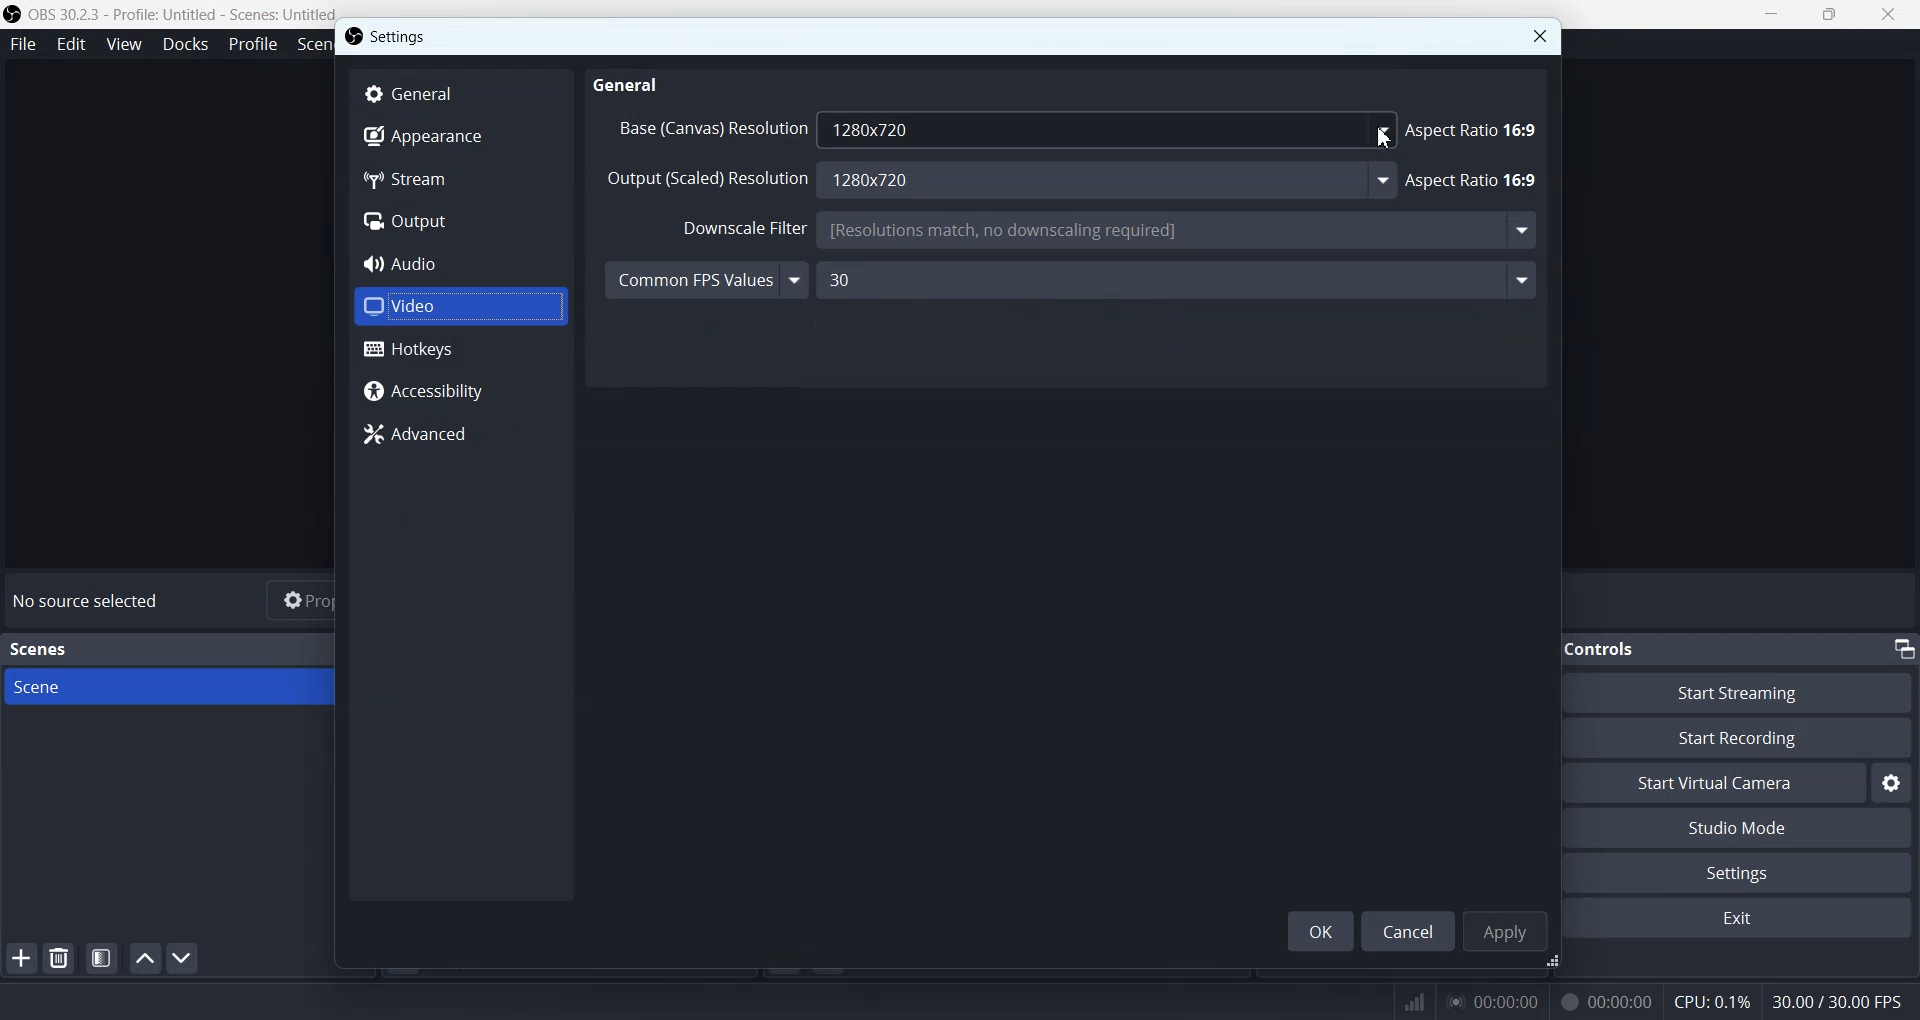  What do you see at coordinates (20, 958) in the screenshot?
I see `Add Scene` at bounding box center [20, 958].